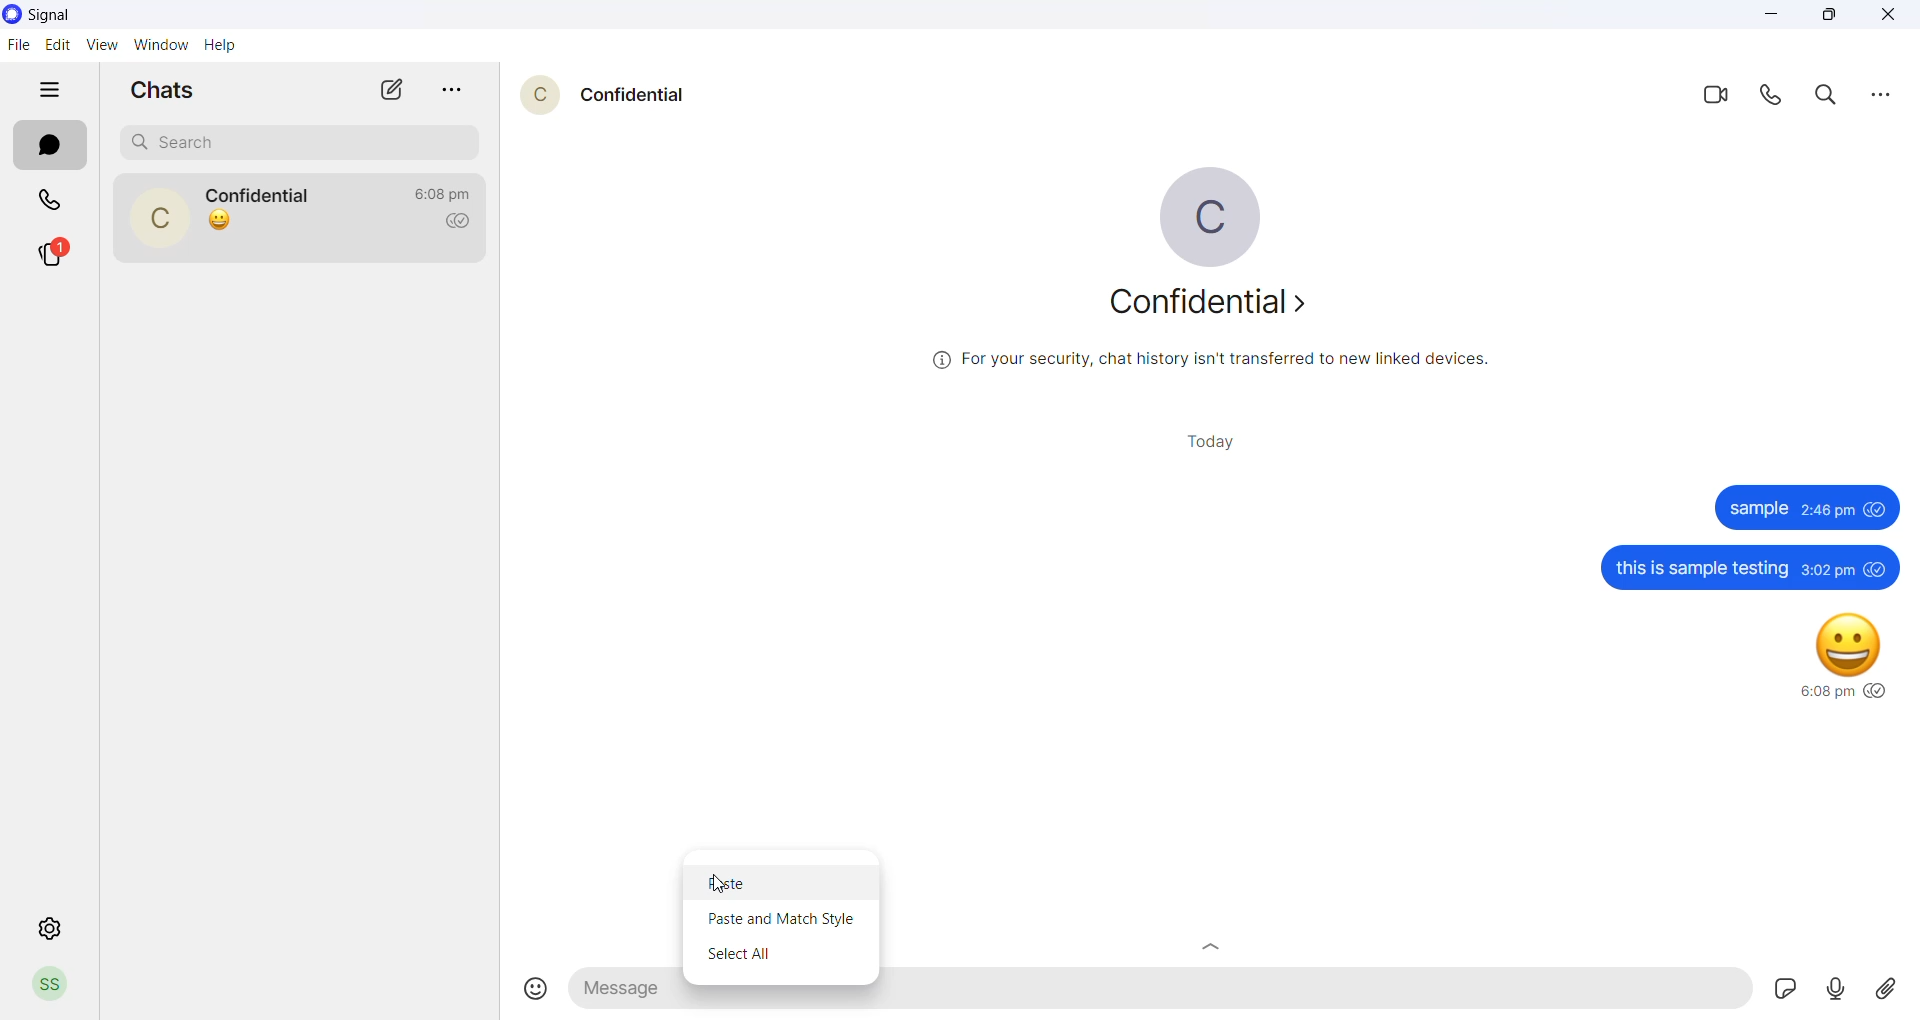 Image resolution: width=1920 pixels, height=1020 pixels. Describe the element at coordinates (1838, 989) in the screenshot. I see `voice note` at that location.